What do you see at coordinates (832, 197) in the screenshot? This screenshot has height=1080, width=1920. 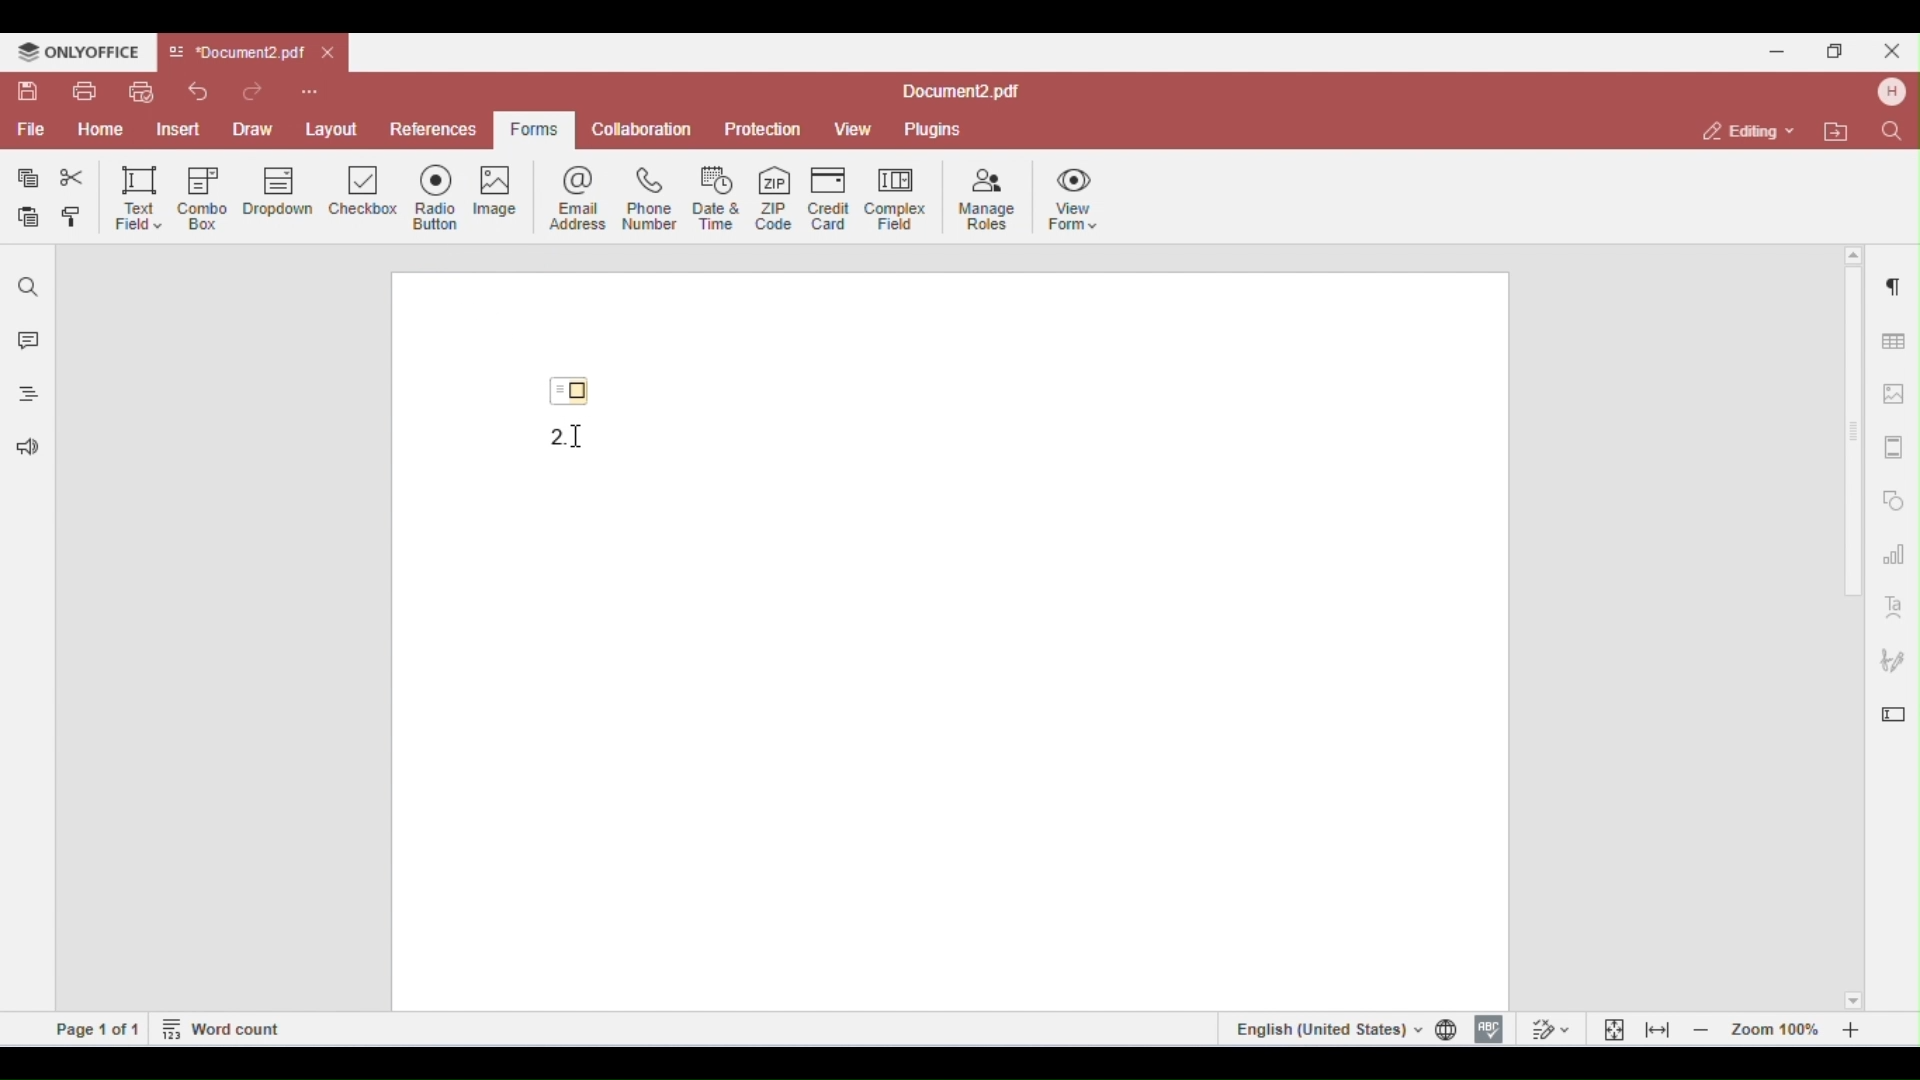 I see `credit card` at bounding box center [832, 197].